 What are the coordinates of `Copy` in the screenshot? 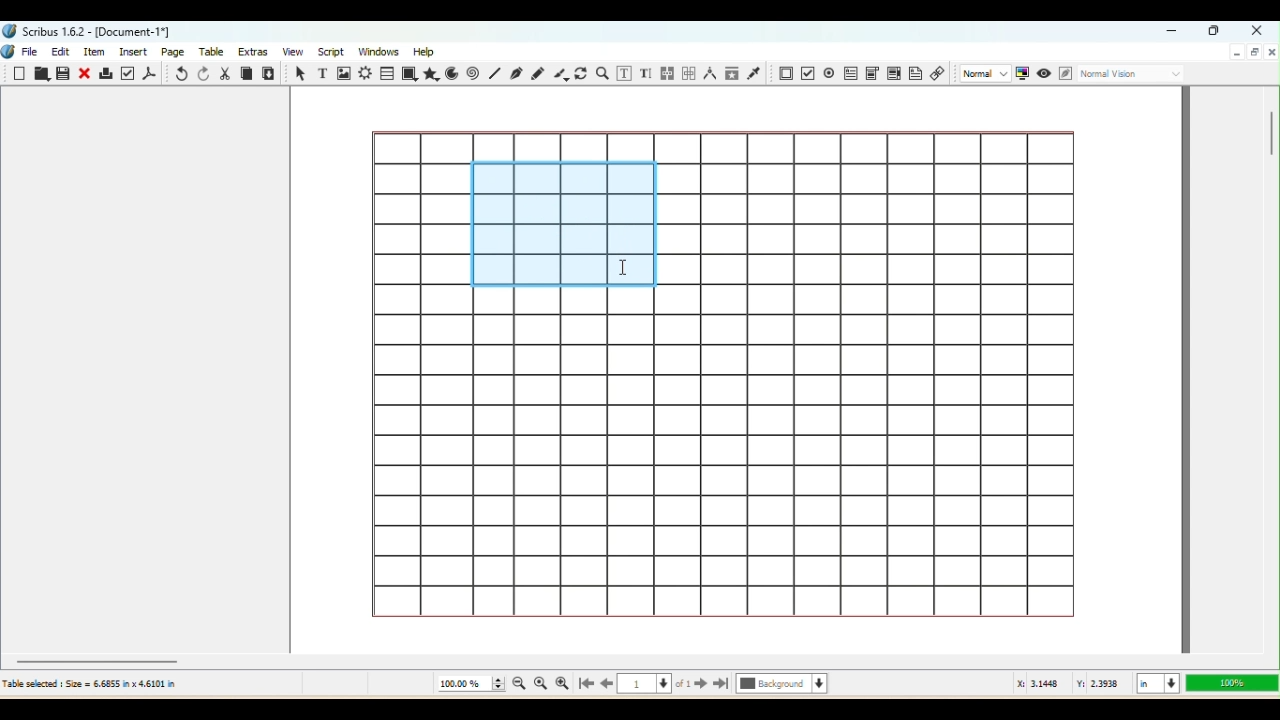 It's located at (246, 73).